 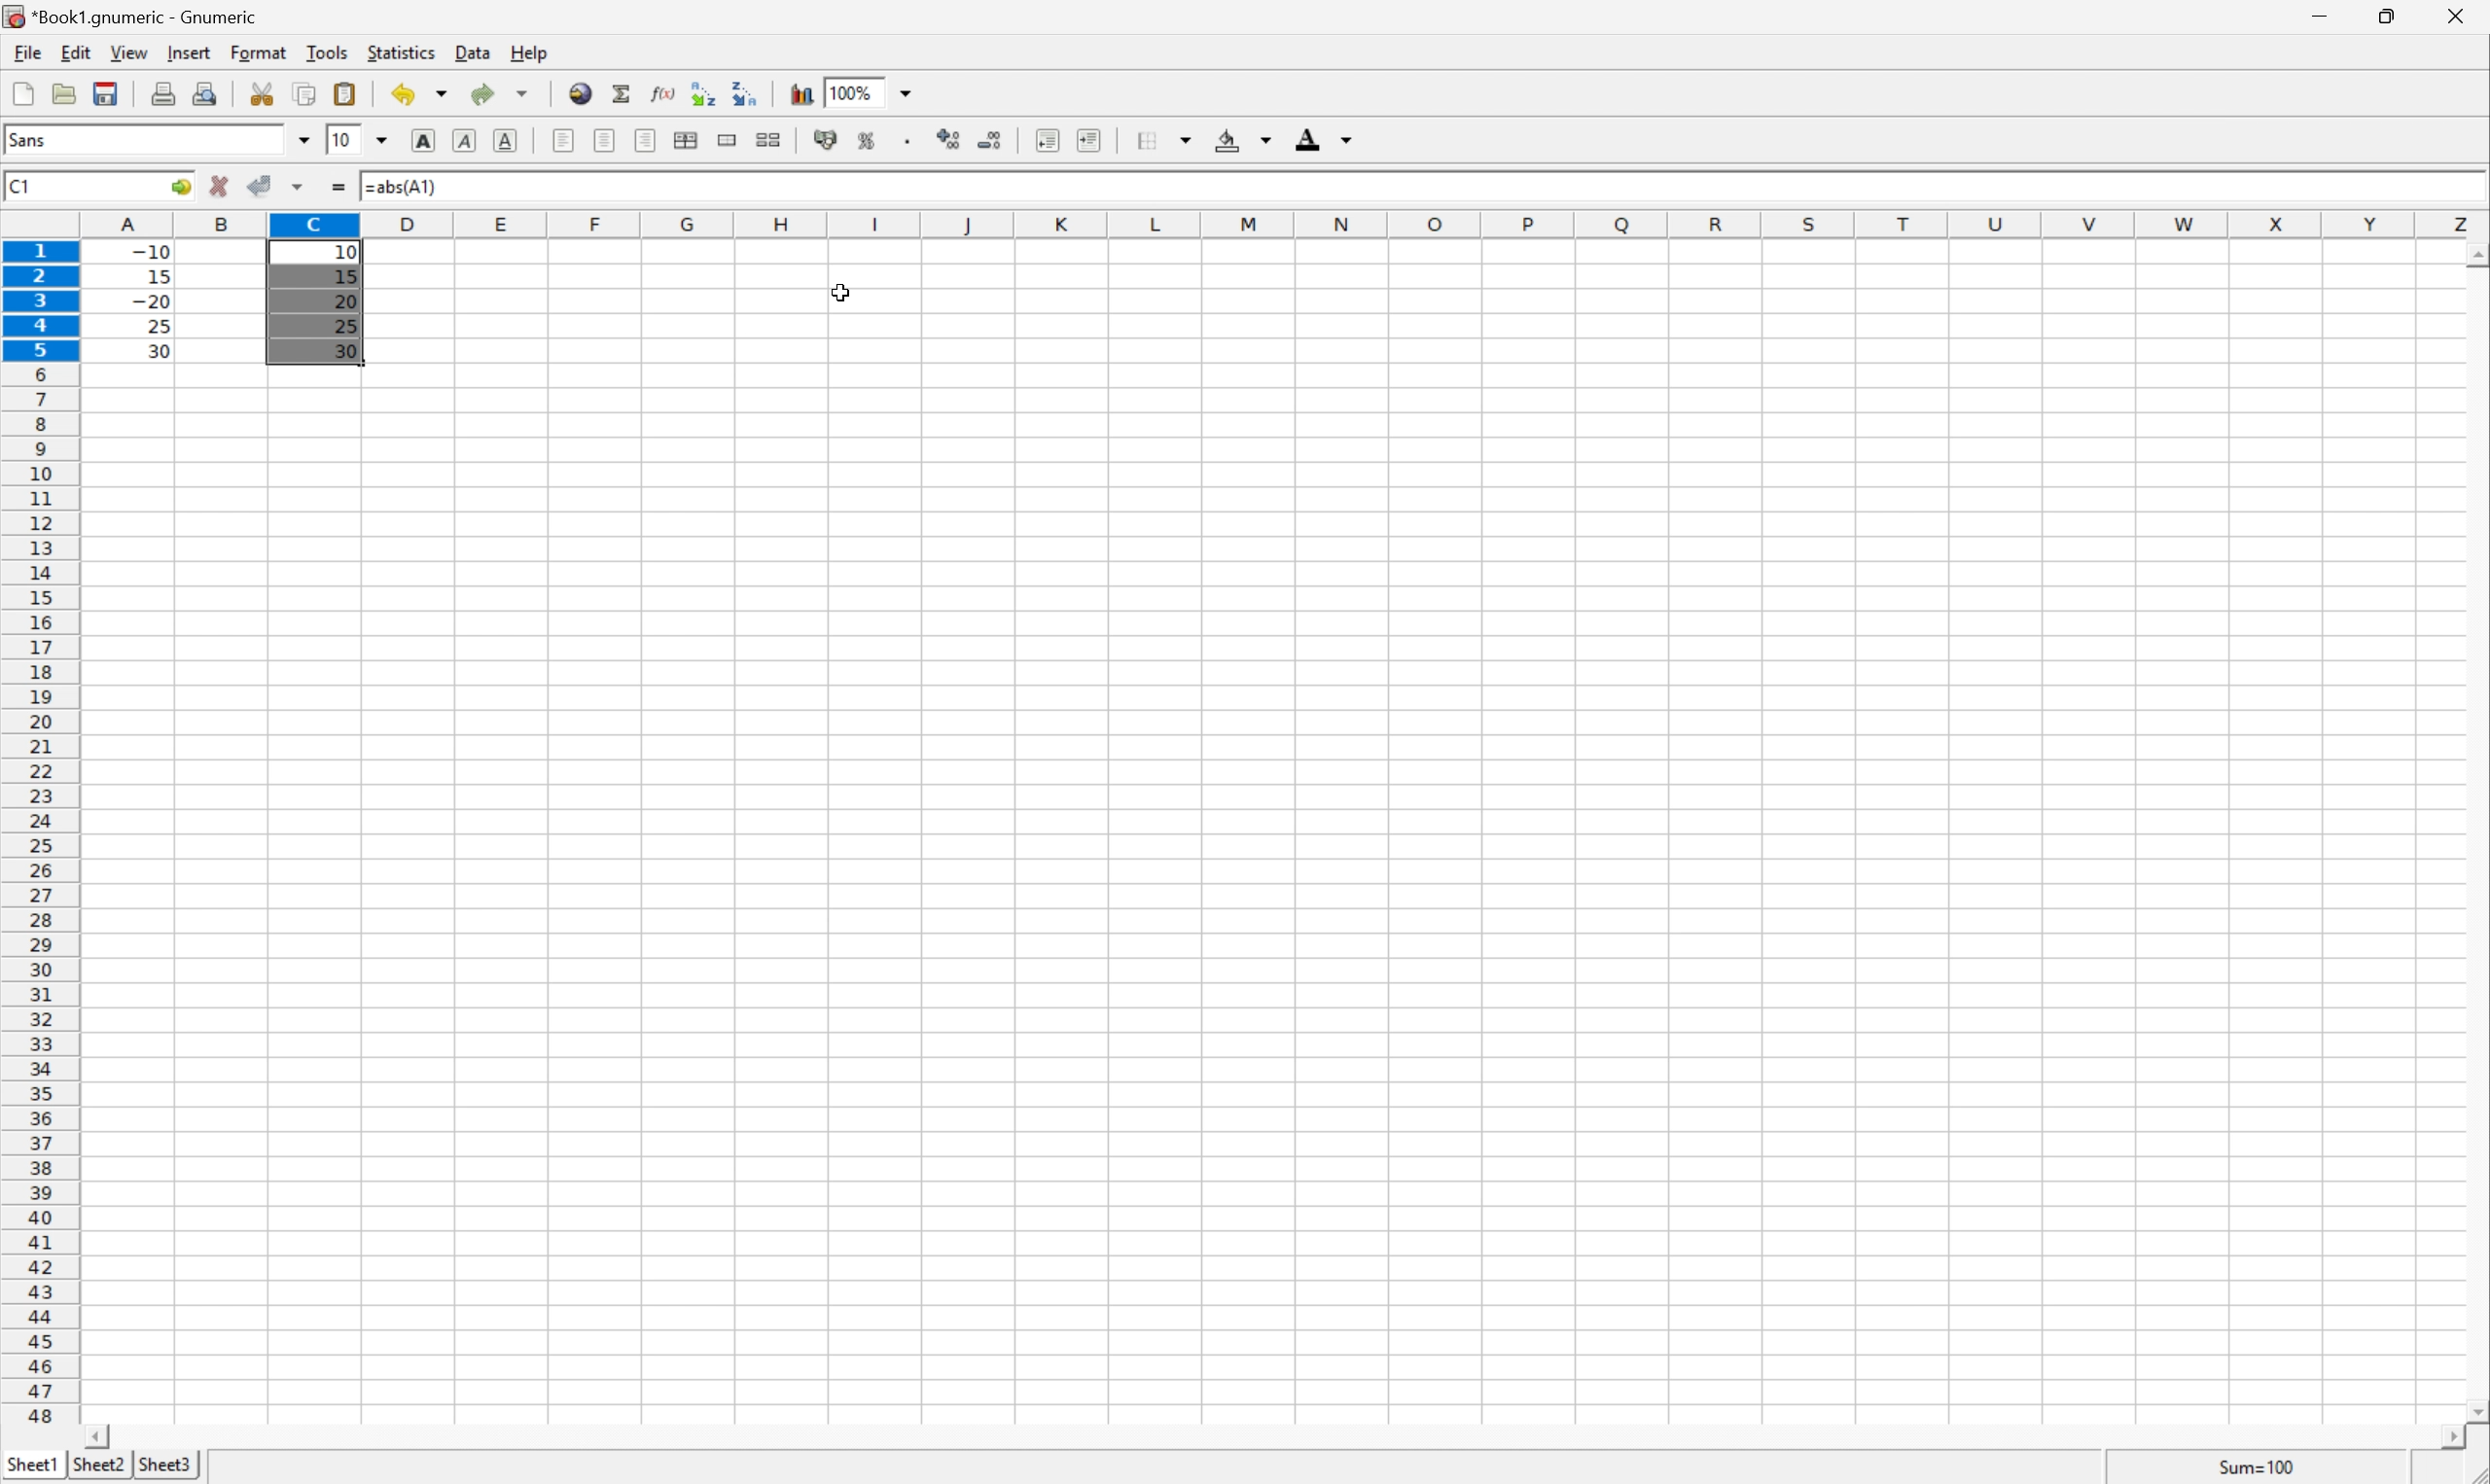 I want to click on Insert hyperlink, so click(x=578, y=91).